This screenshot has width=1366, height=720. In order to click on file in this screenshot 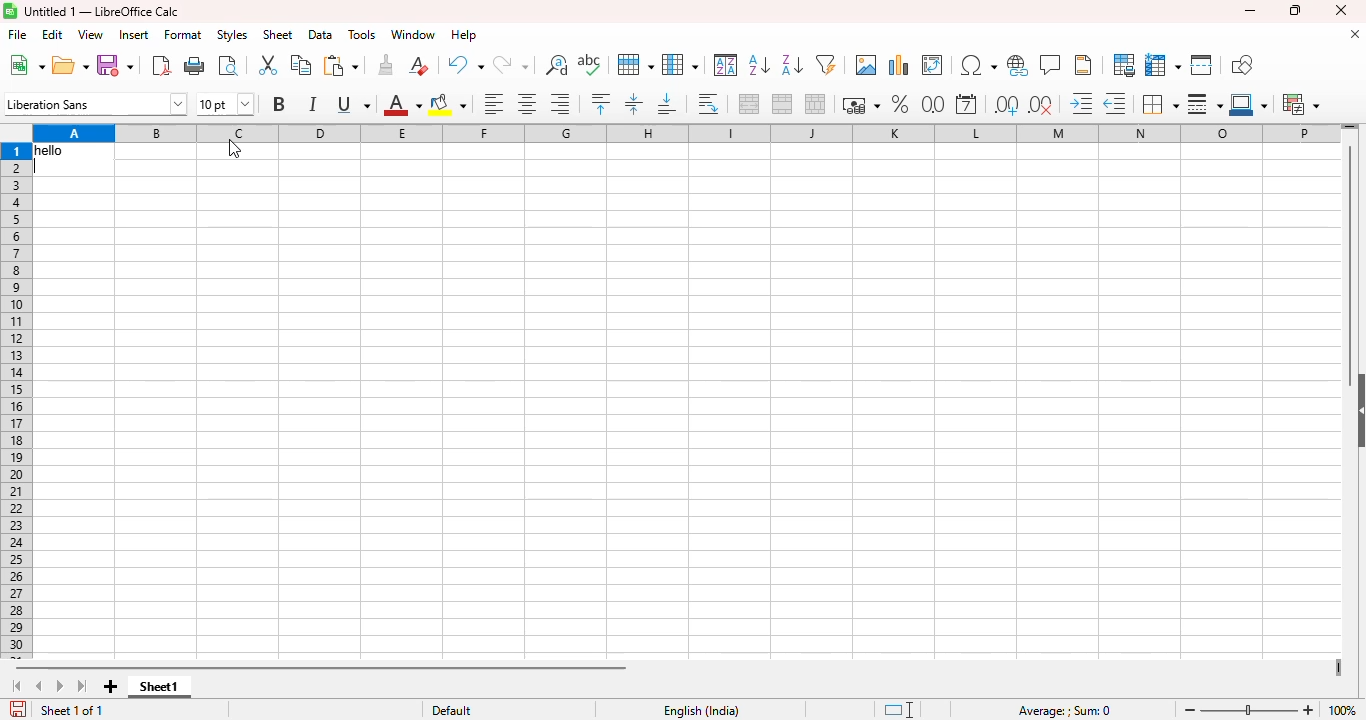, I will do `click(18, 34)`.